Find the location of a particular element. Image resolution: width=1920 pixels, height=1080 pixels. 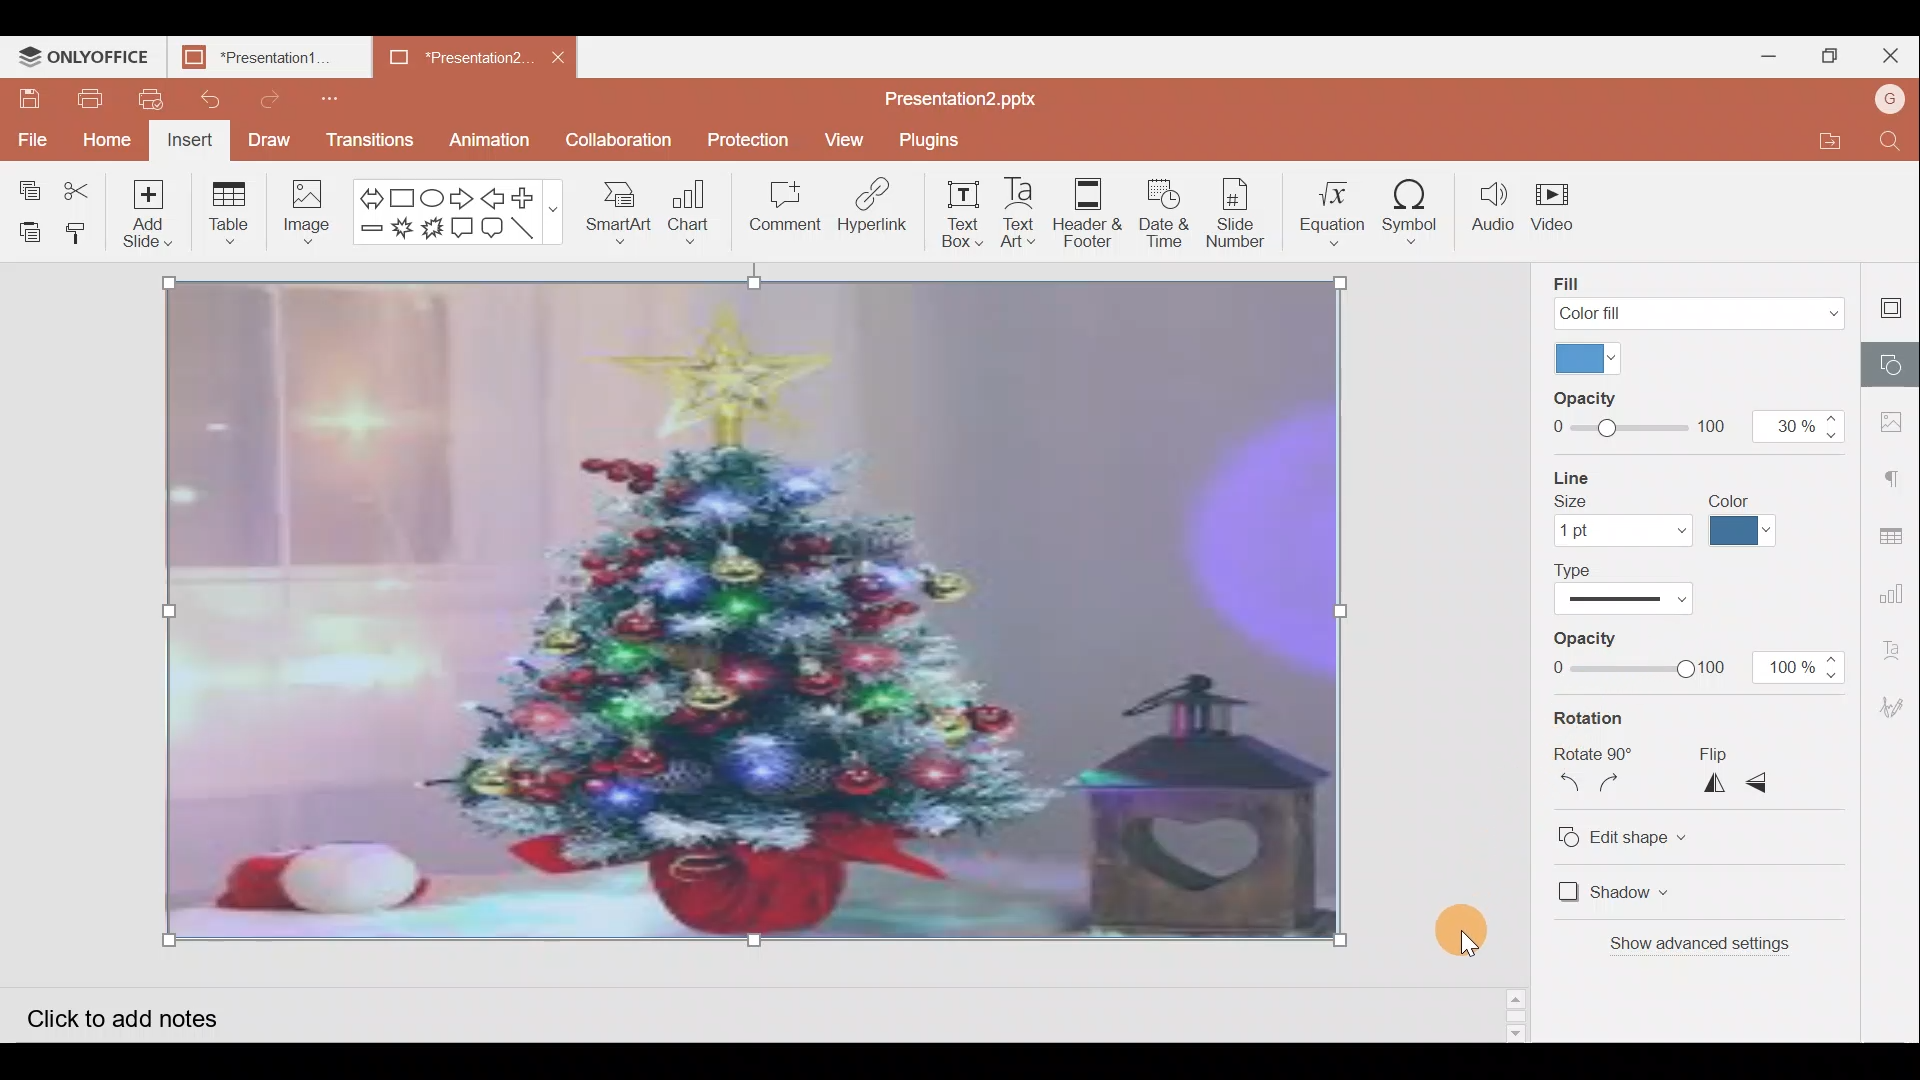

Save is located at coordinates (29, 99).